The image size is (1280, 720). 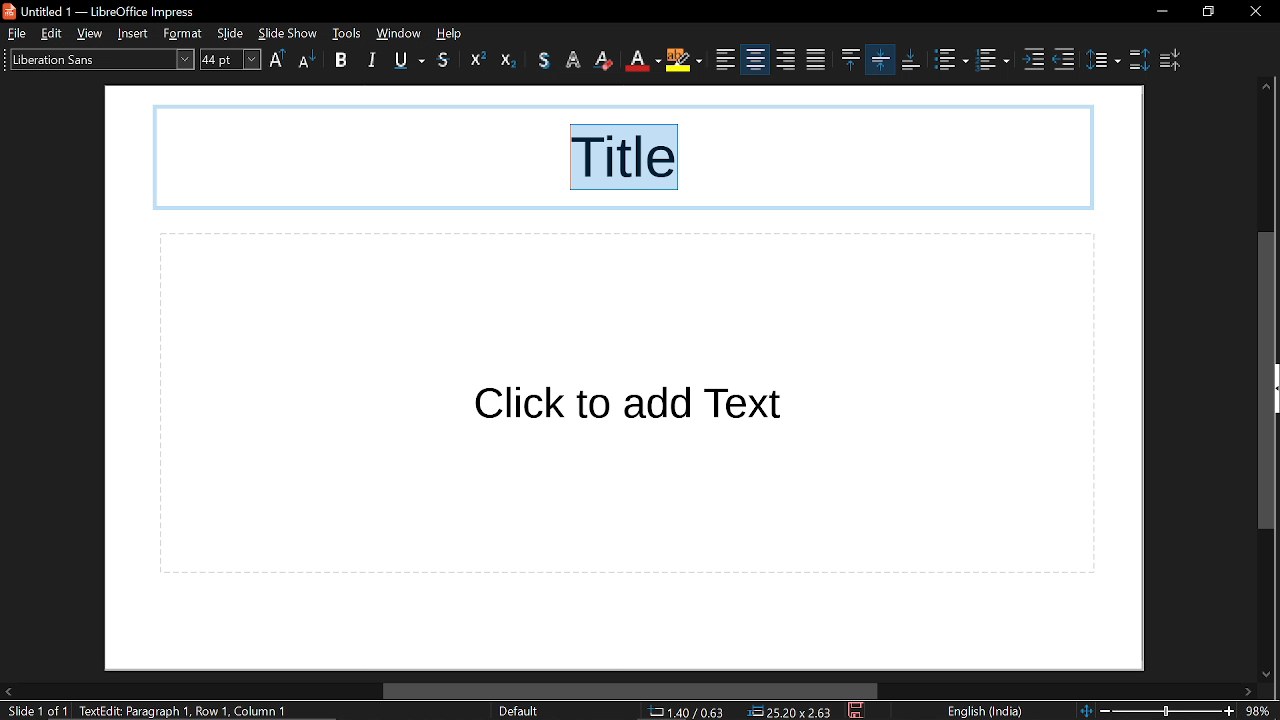 What do you see at coordinates (374, 59) in the screenshot?
I see `italic` at bounding box center [374, 59].